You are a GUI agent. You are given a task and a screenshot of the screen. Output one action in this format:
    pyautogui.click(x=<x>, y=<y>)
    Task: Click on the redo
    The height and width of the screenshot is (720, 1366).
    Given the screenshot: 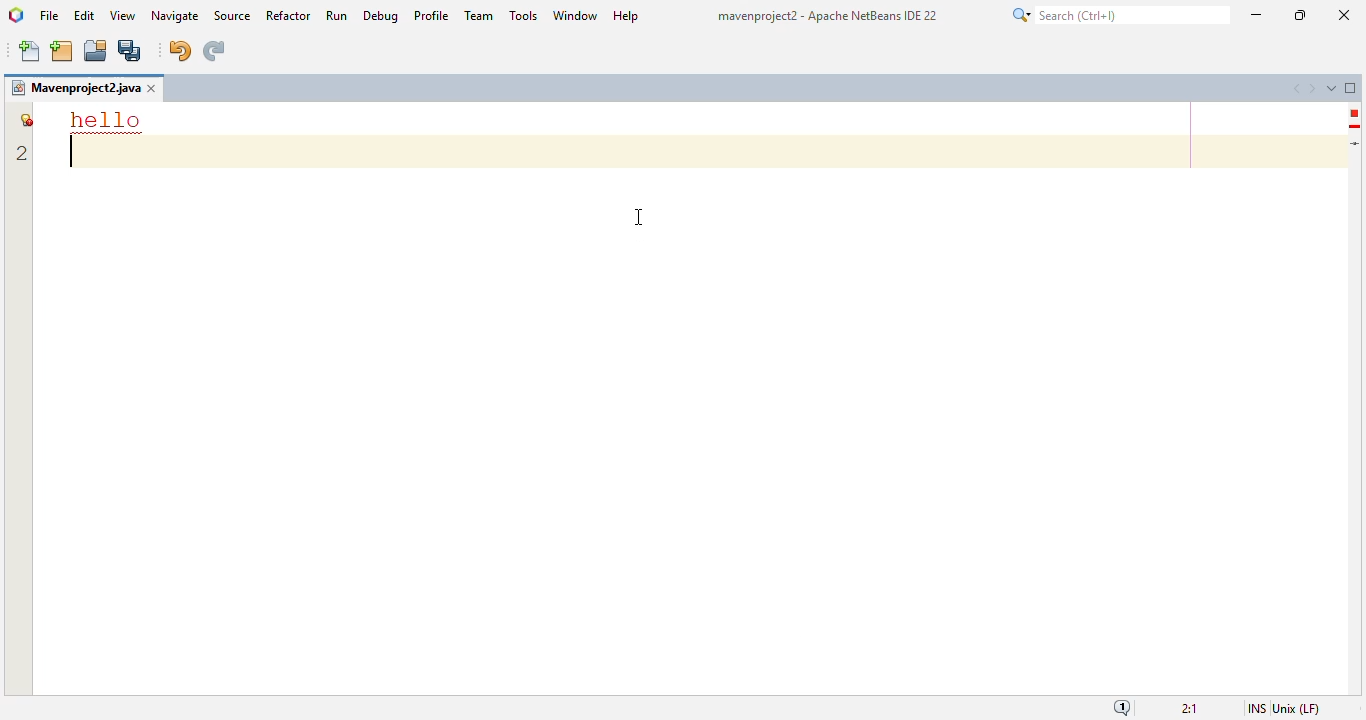 What is the action you would take?
    pyautogui.click(x=213, y=51)
    